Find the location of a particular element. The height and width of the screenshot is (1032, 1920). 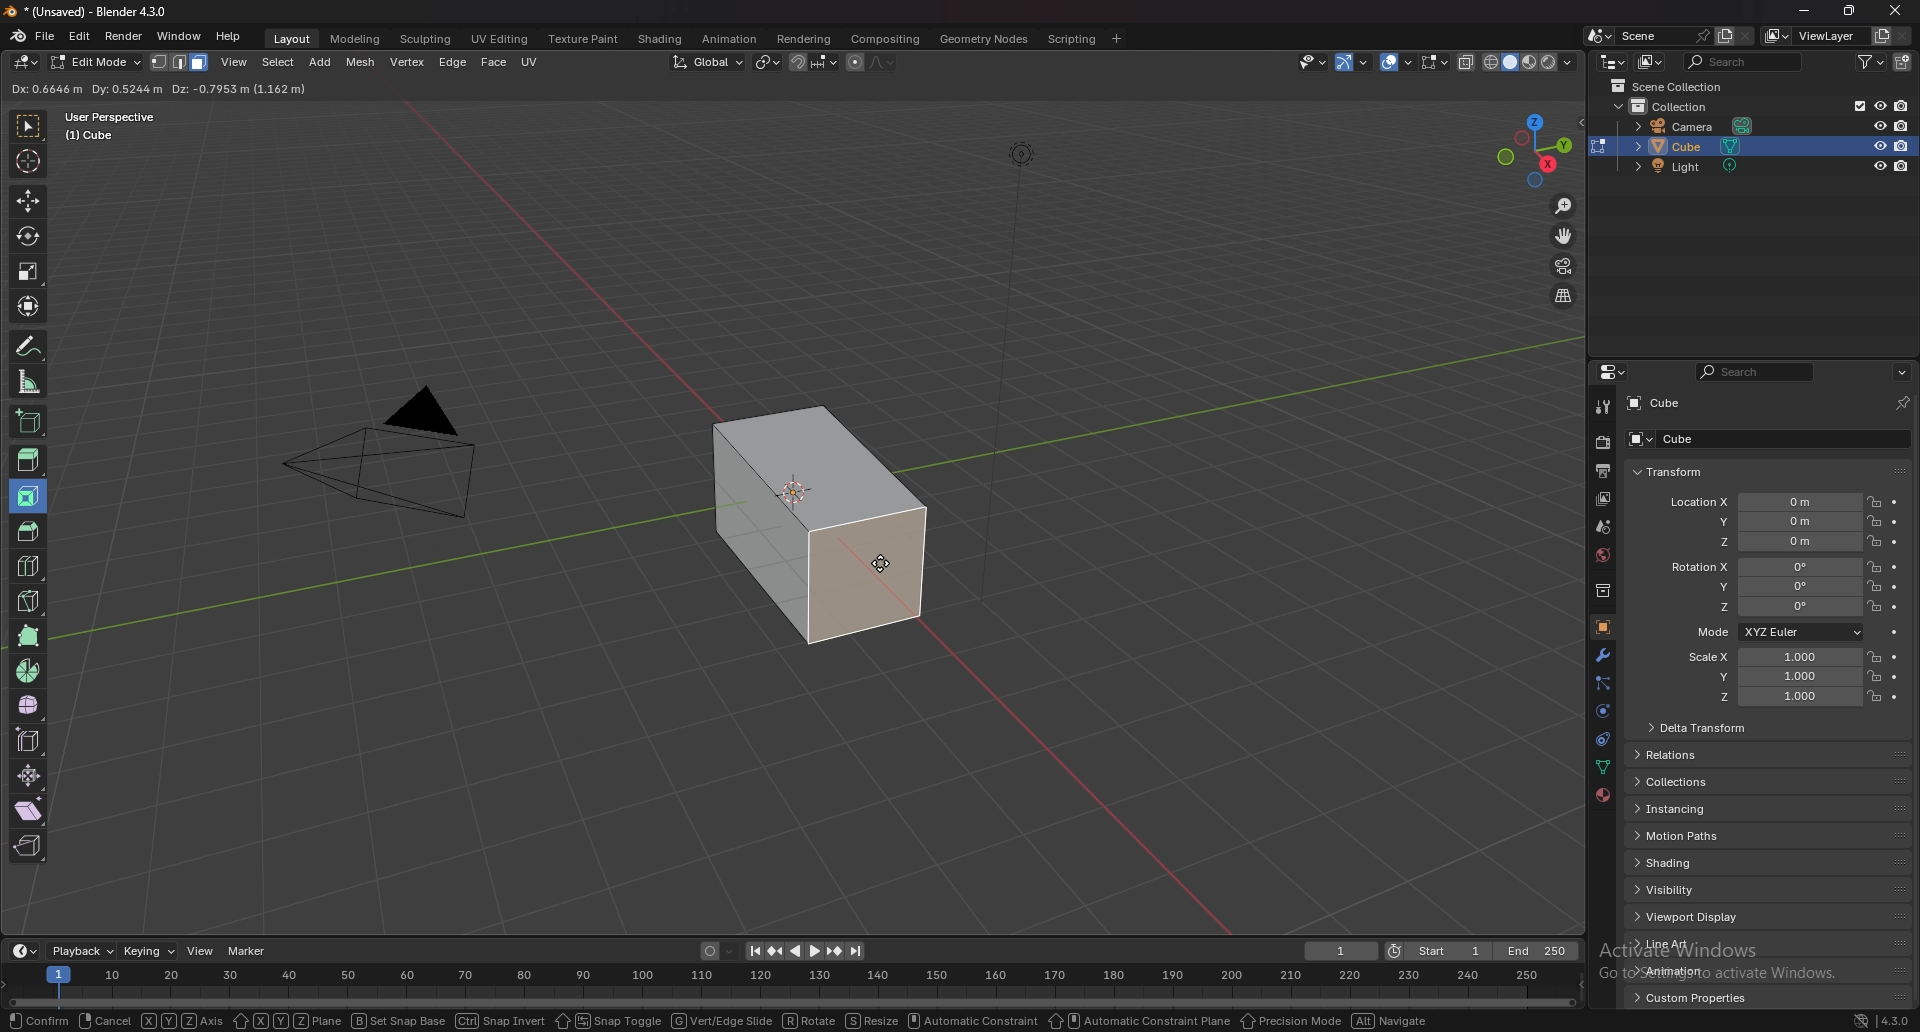

measure is located at coordinates (30, 381).